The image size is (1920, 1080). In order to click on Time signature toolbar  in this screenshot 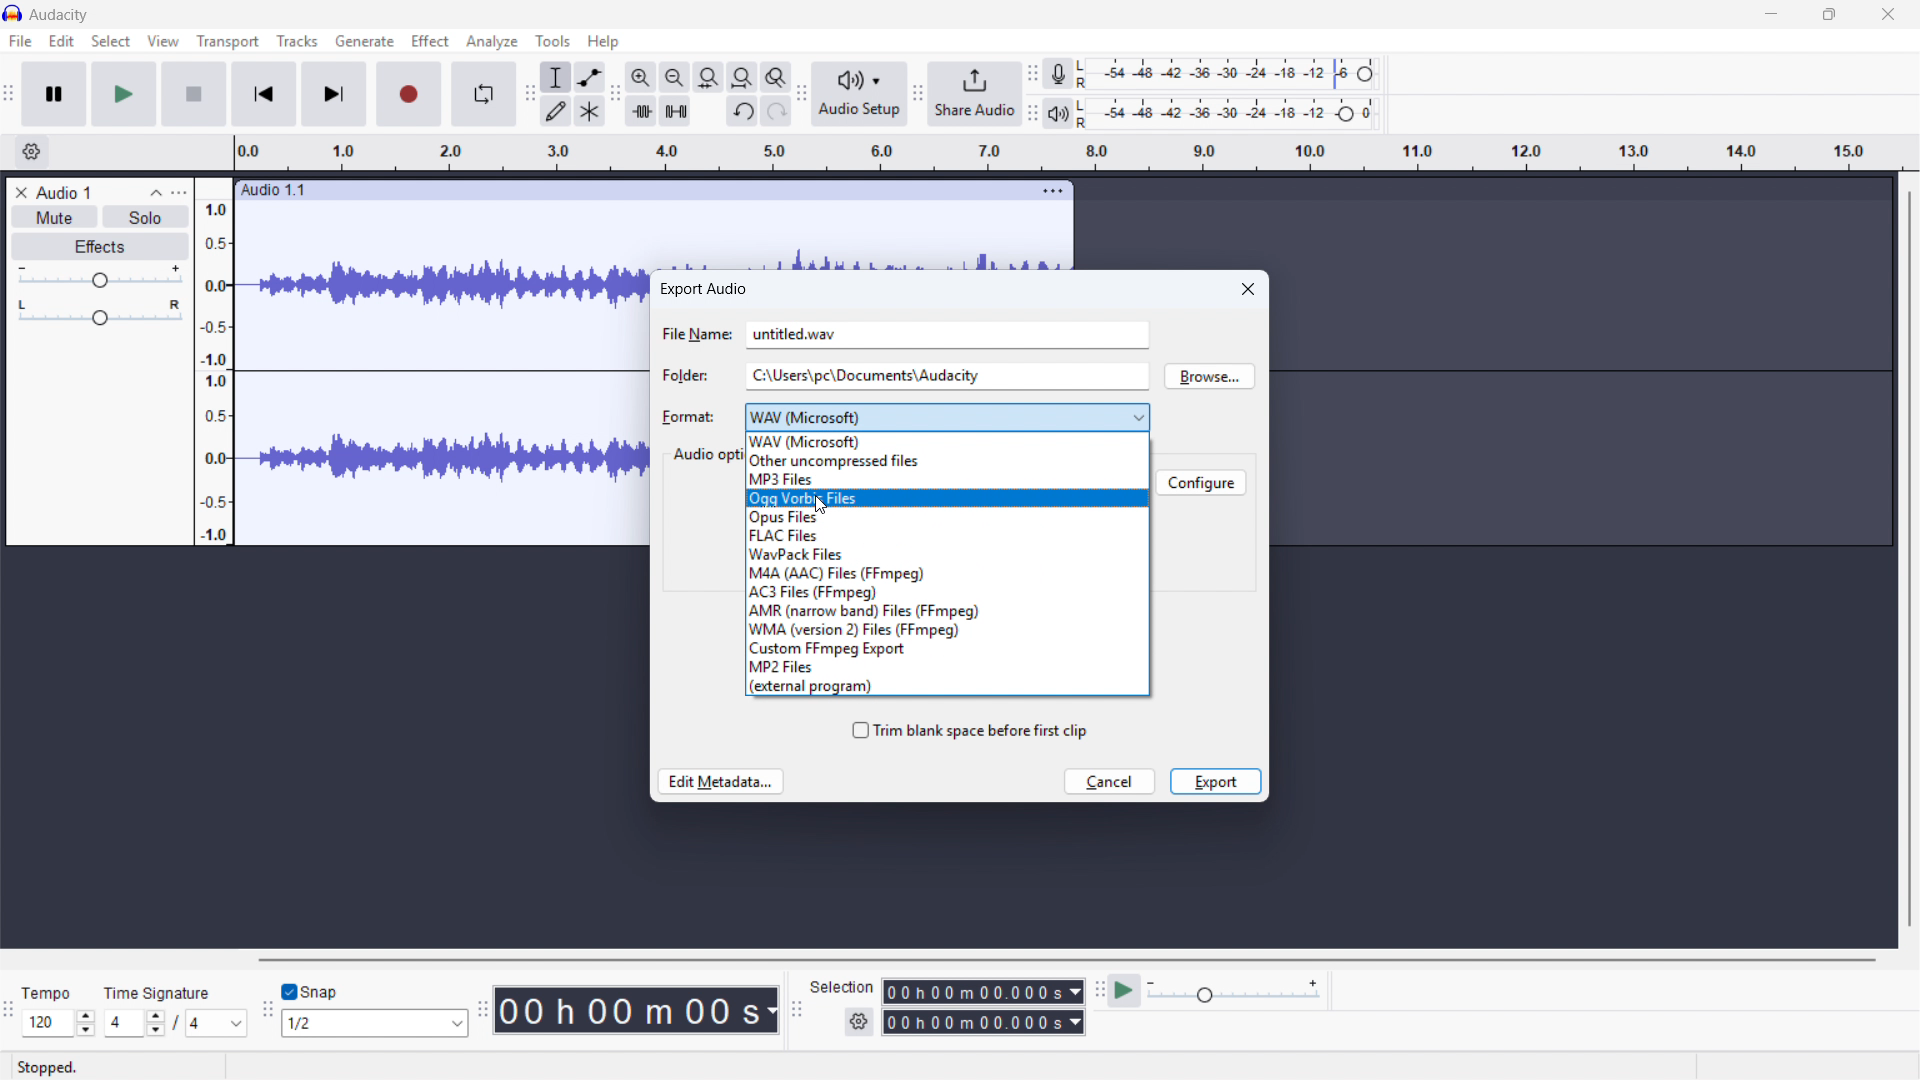, I will do `click(9, 1013)`.